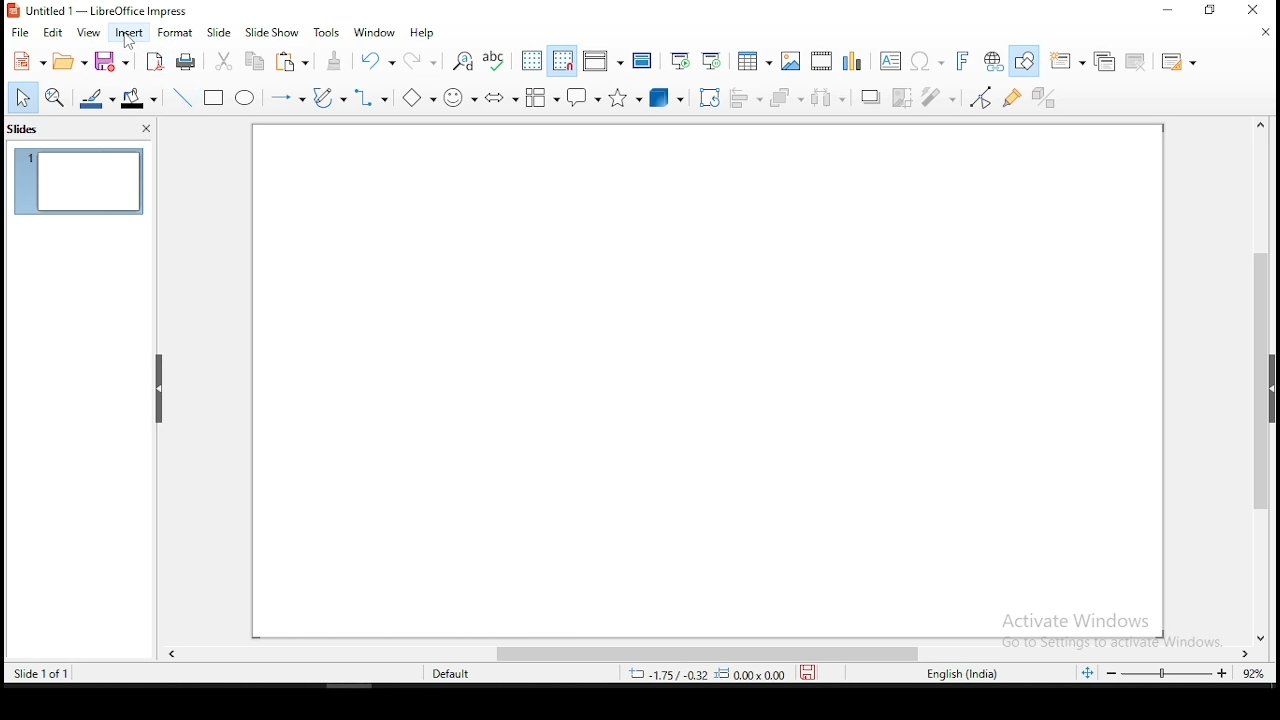 The width and height of the screenshot is (1280, 720). Describe the element at coordinates (1254, 674) in the screenshot. I see `92%` at that location.